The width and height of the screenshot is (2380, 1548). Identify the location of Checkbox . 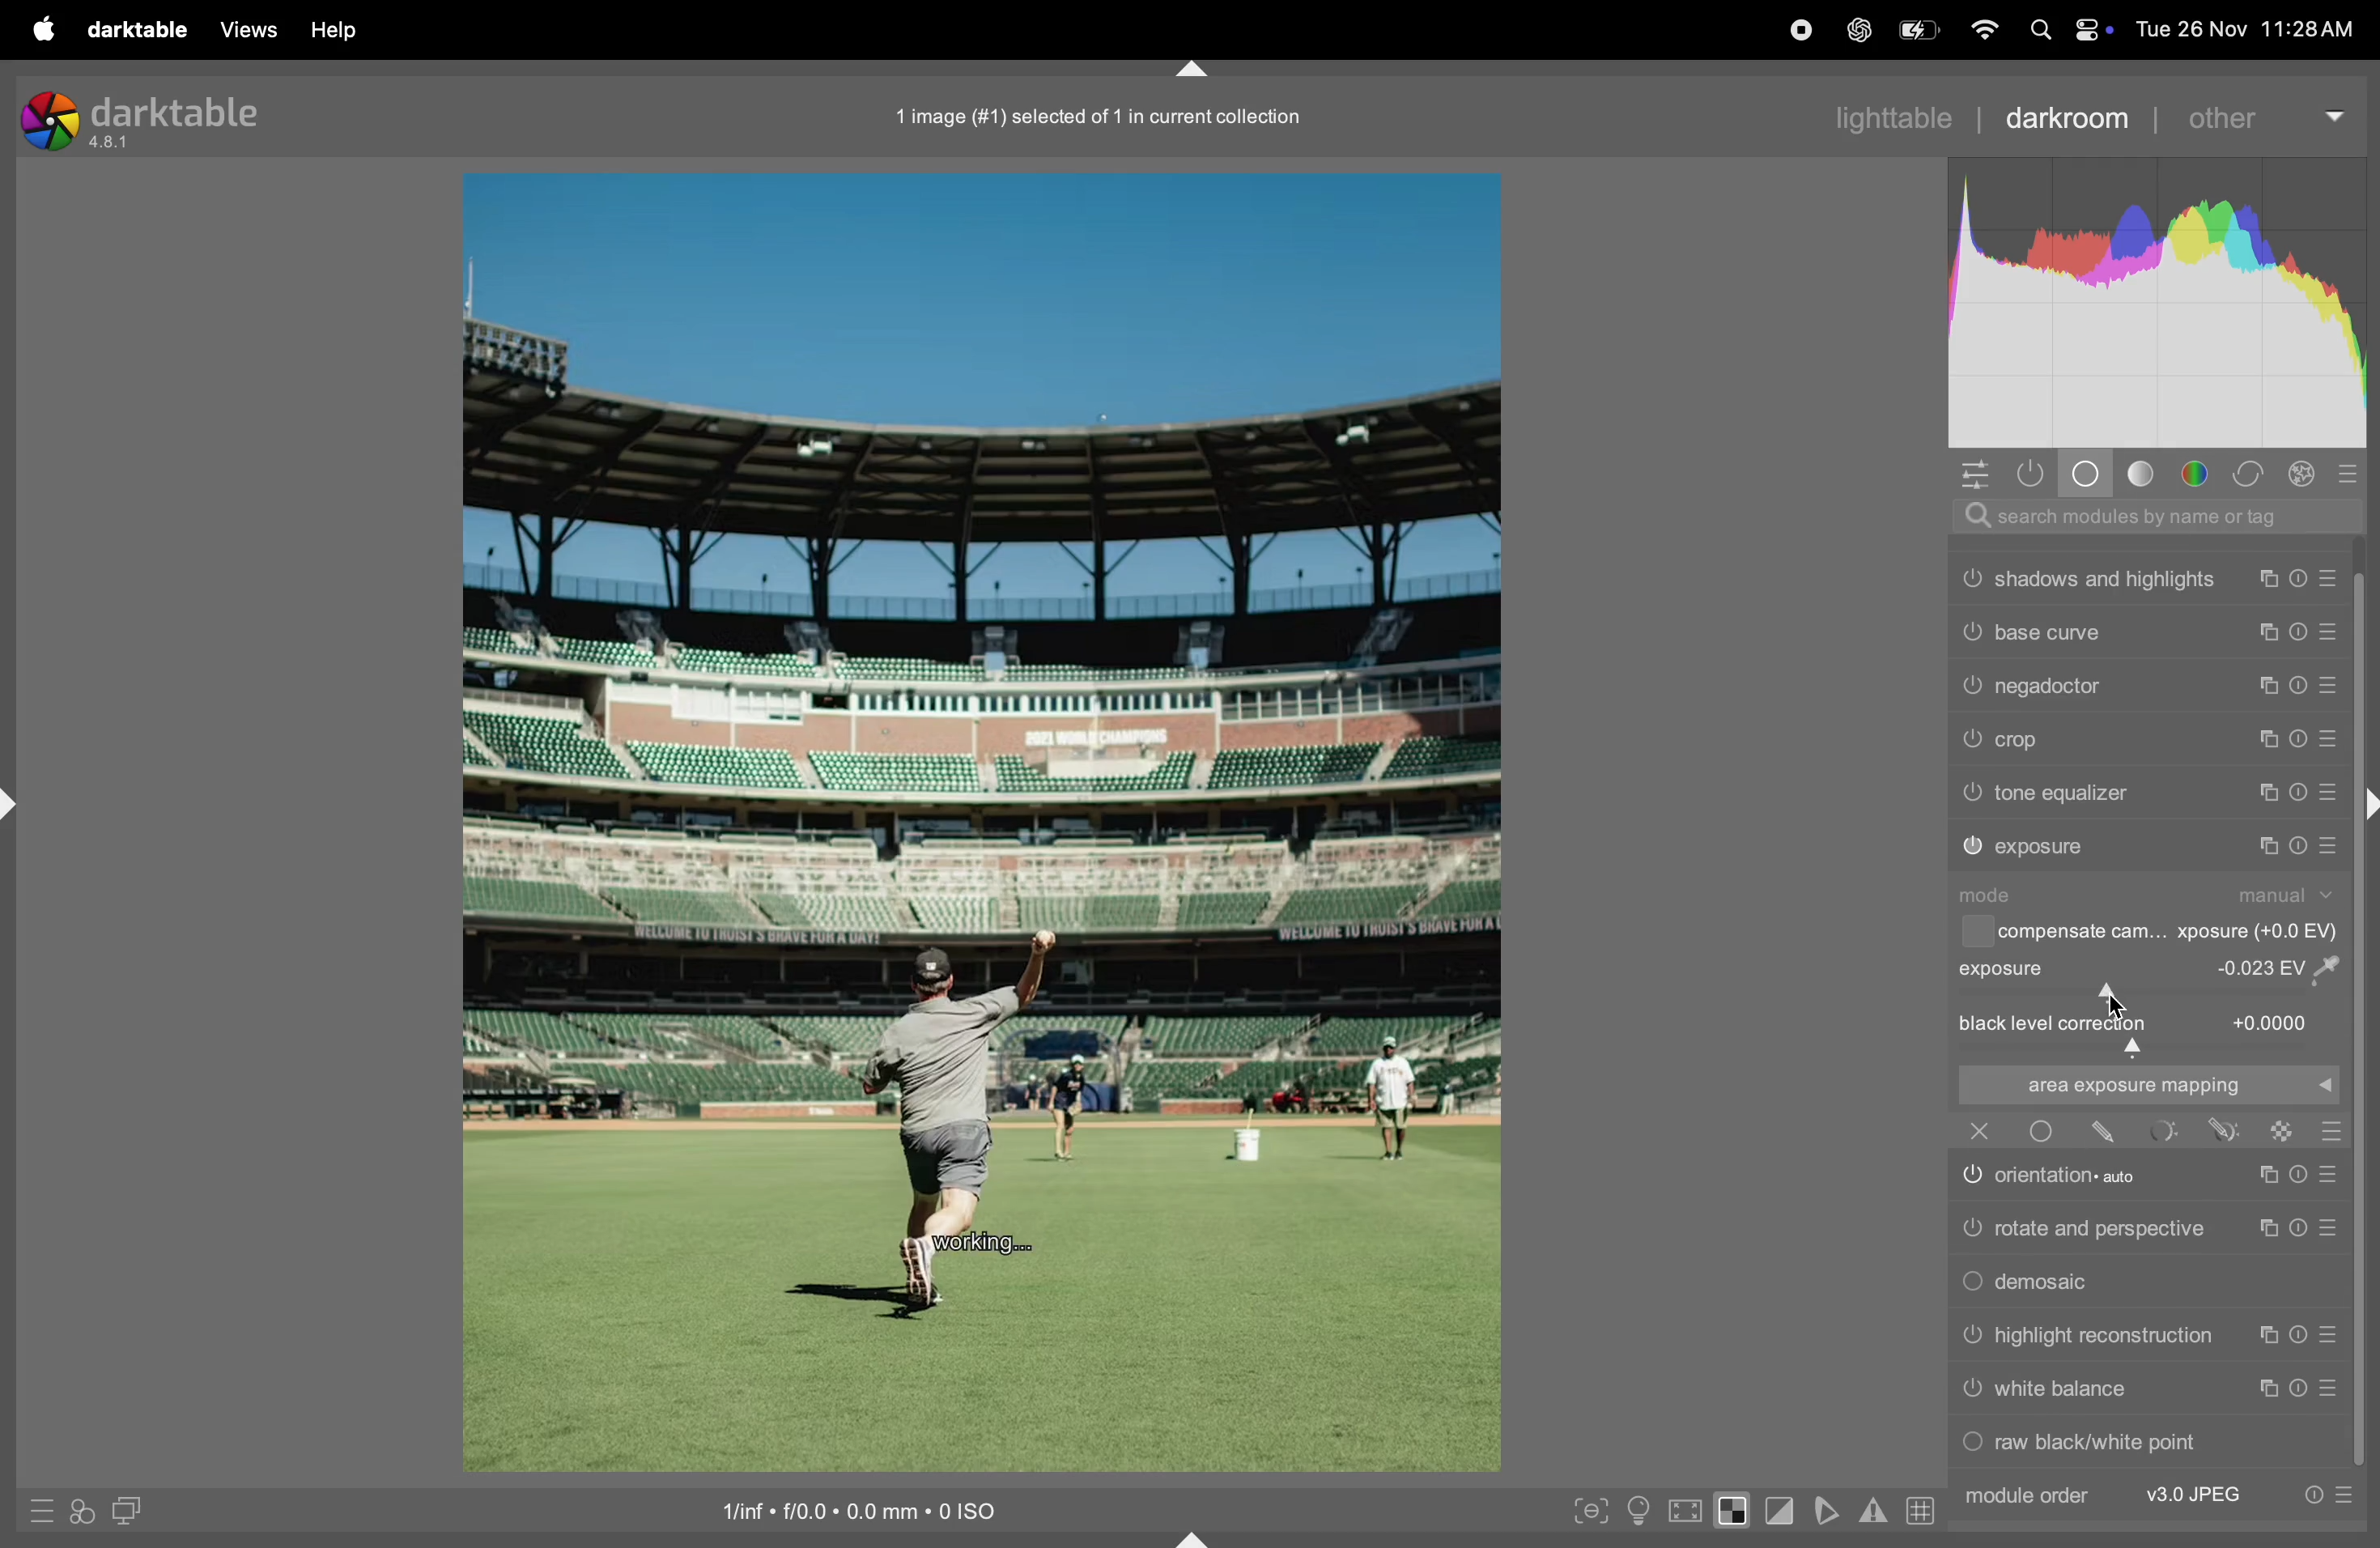
(1974, 932).